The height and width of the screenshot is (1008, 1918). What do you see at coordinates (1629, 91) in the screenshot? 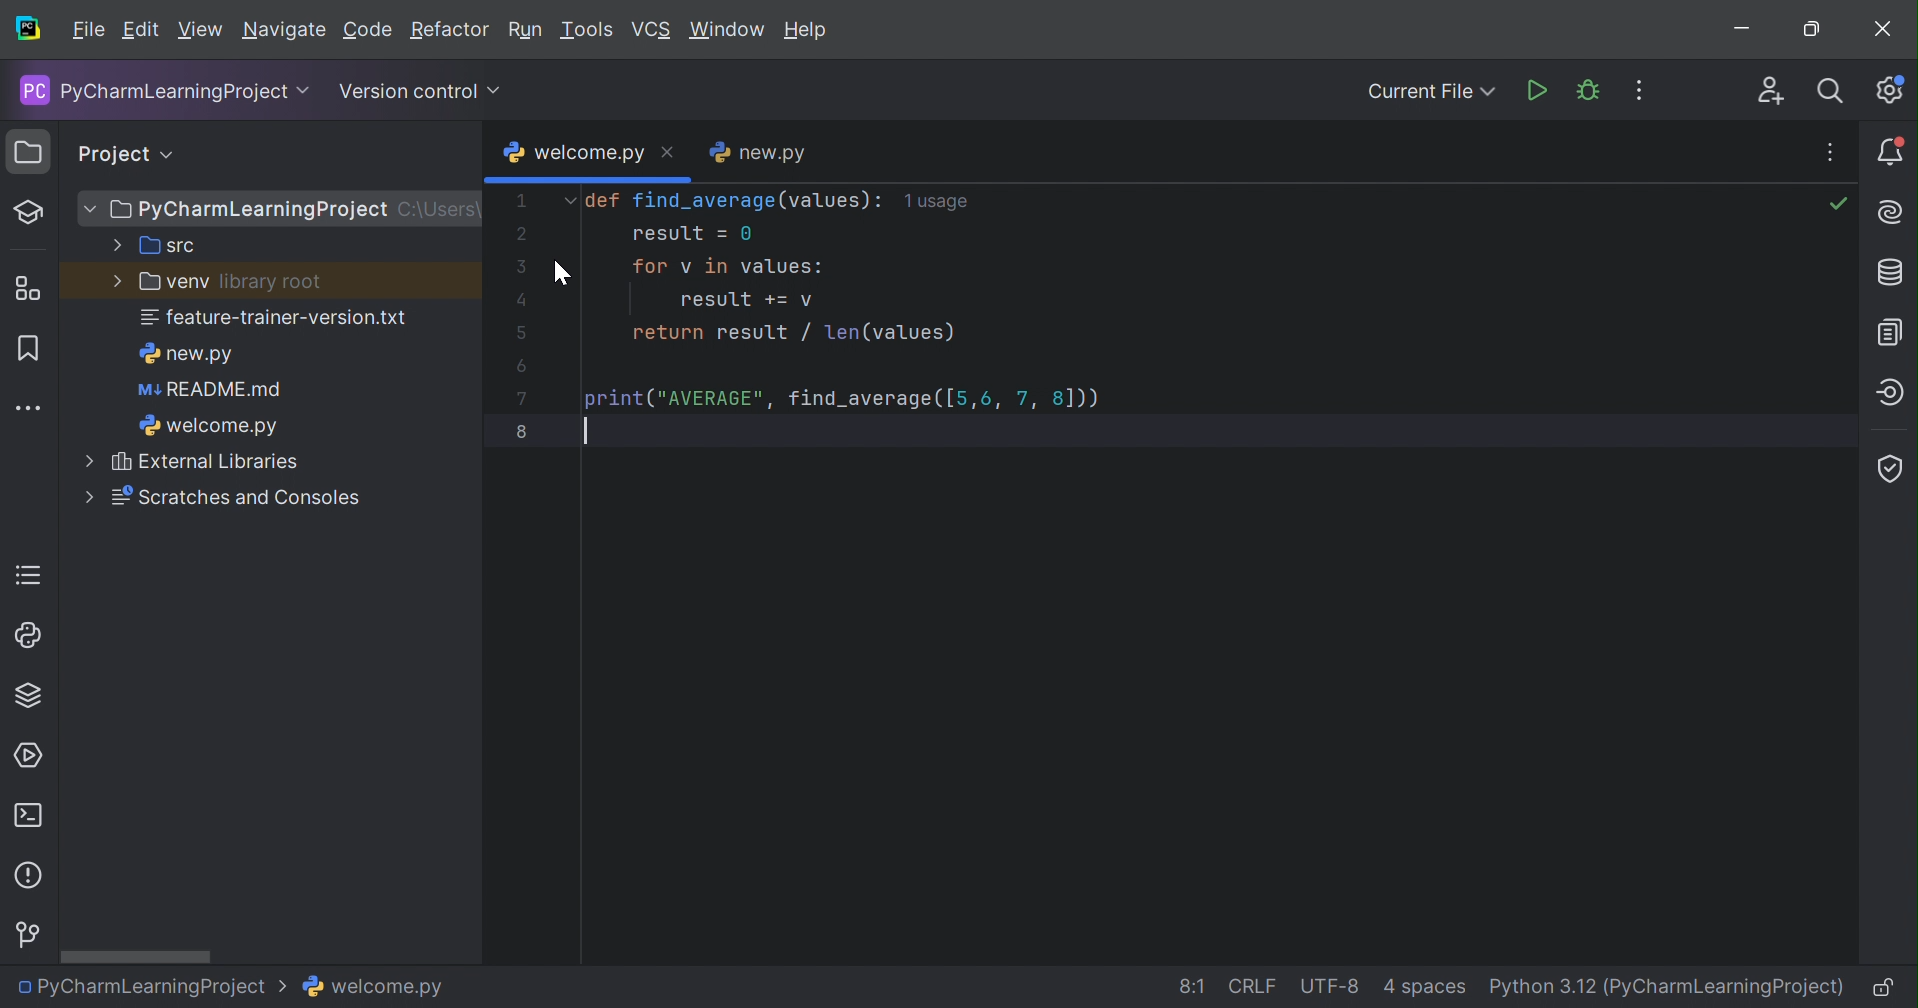
I see `More Actions` at bounding box center [1629, 91].